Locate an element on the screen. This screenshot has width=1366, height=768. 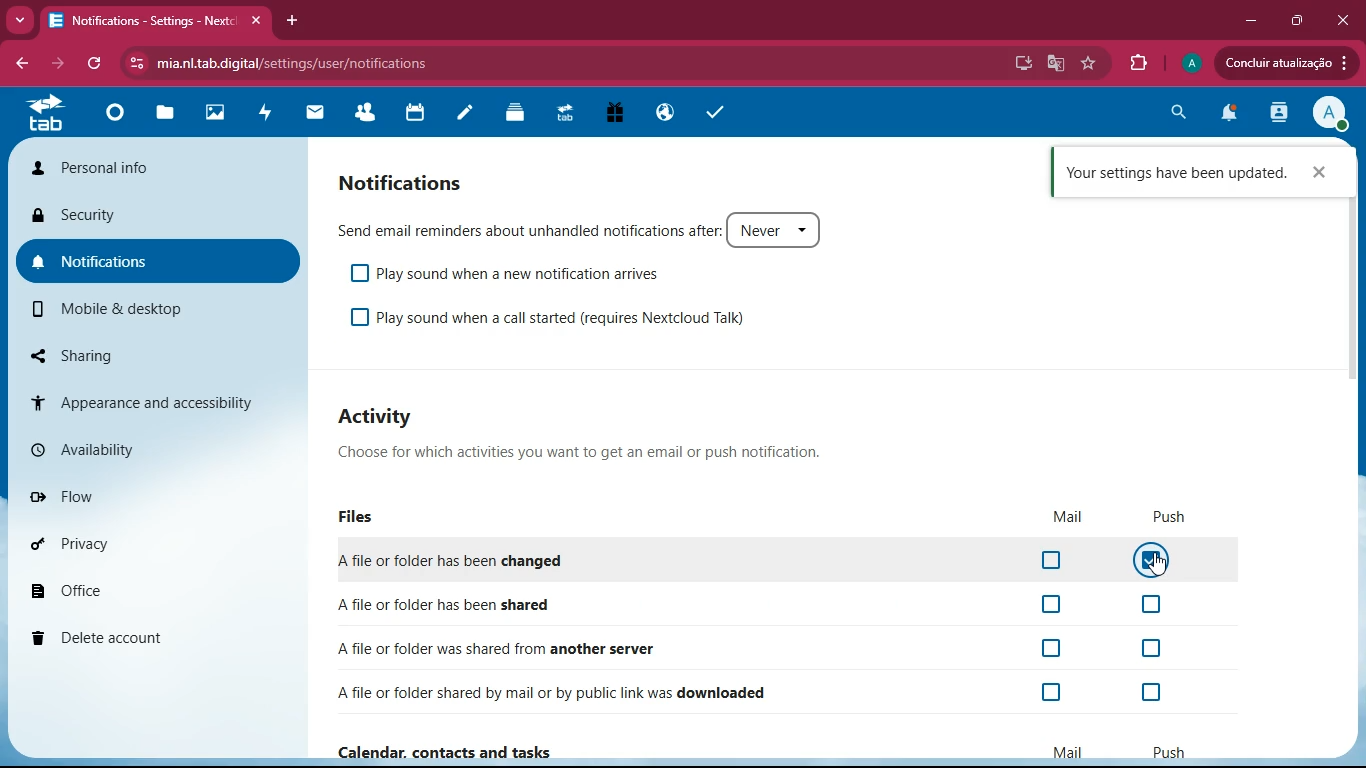
more is located at coordinates (20, 20).